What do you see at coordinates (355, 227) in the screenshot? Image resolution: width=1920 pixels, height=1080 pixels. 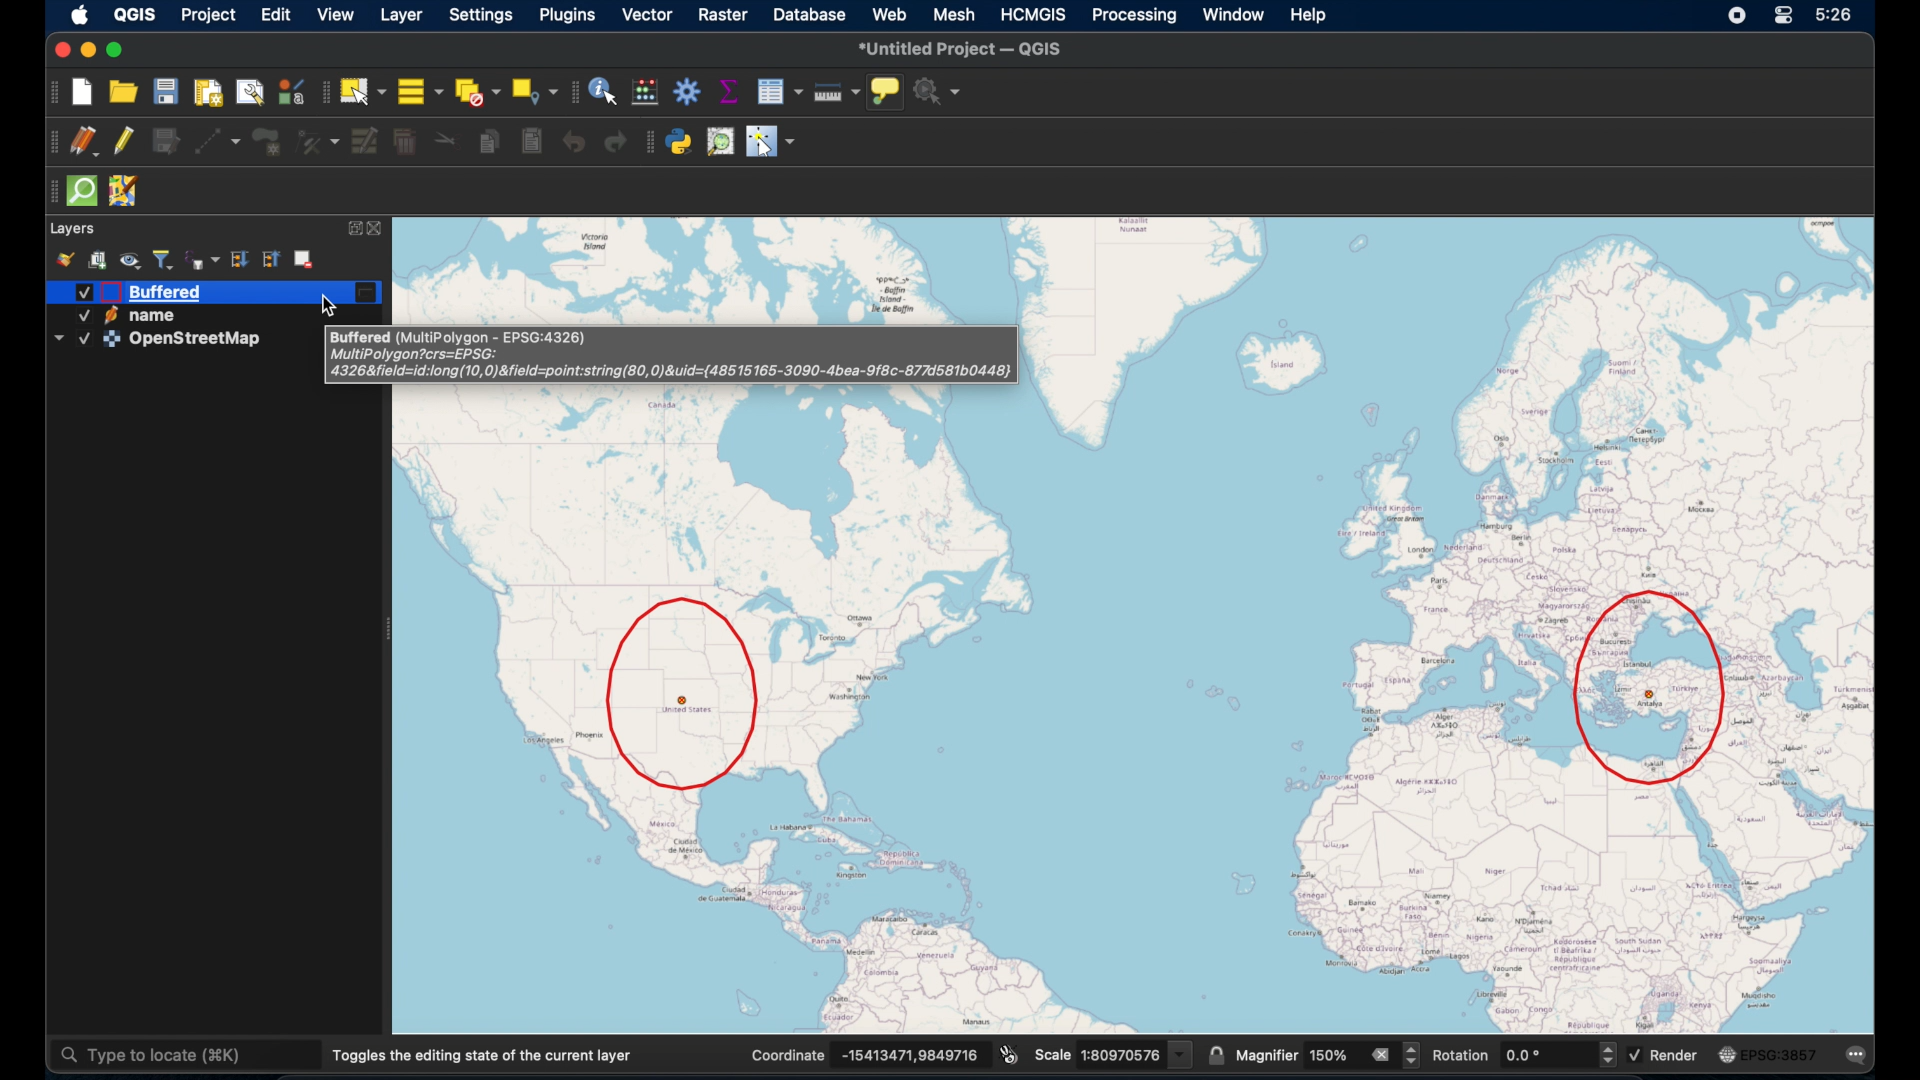 I see `expand` at bounding box center [355, 227].